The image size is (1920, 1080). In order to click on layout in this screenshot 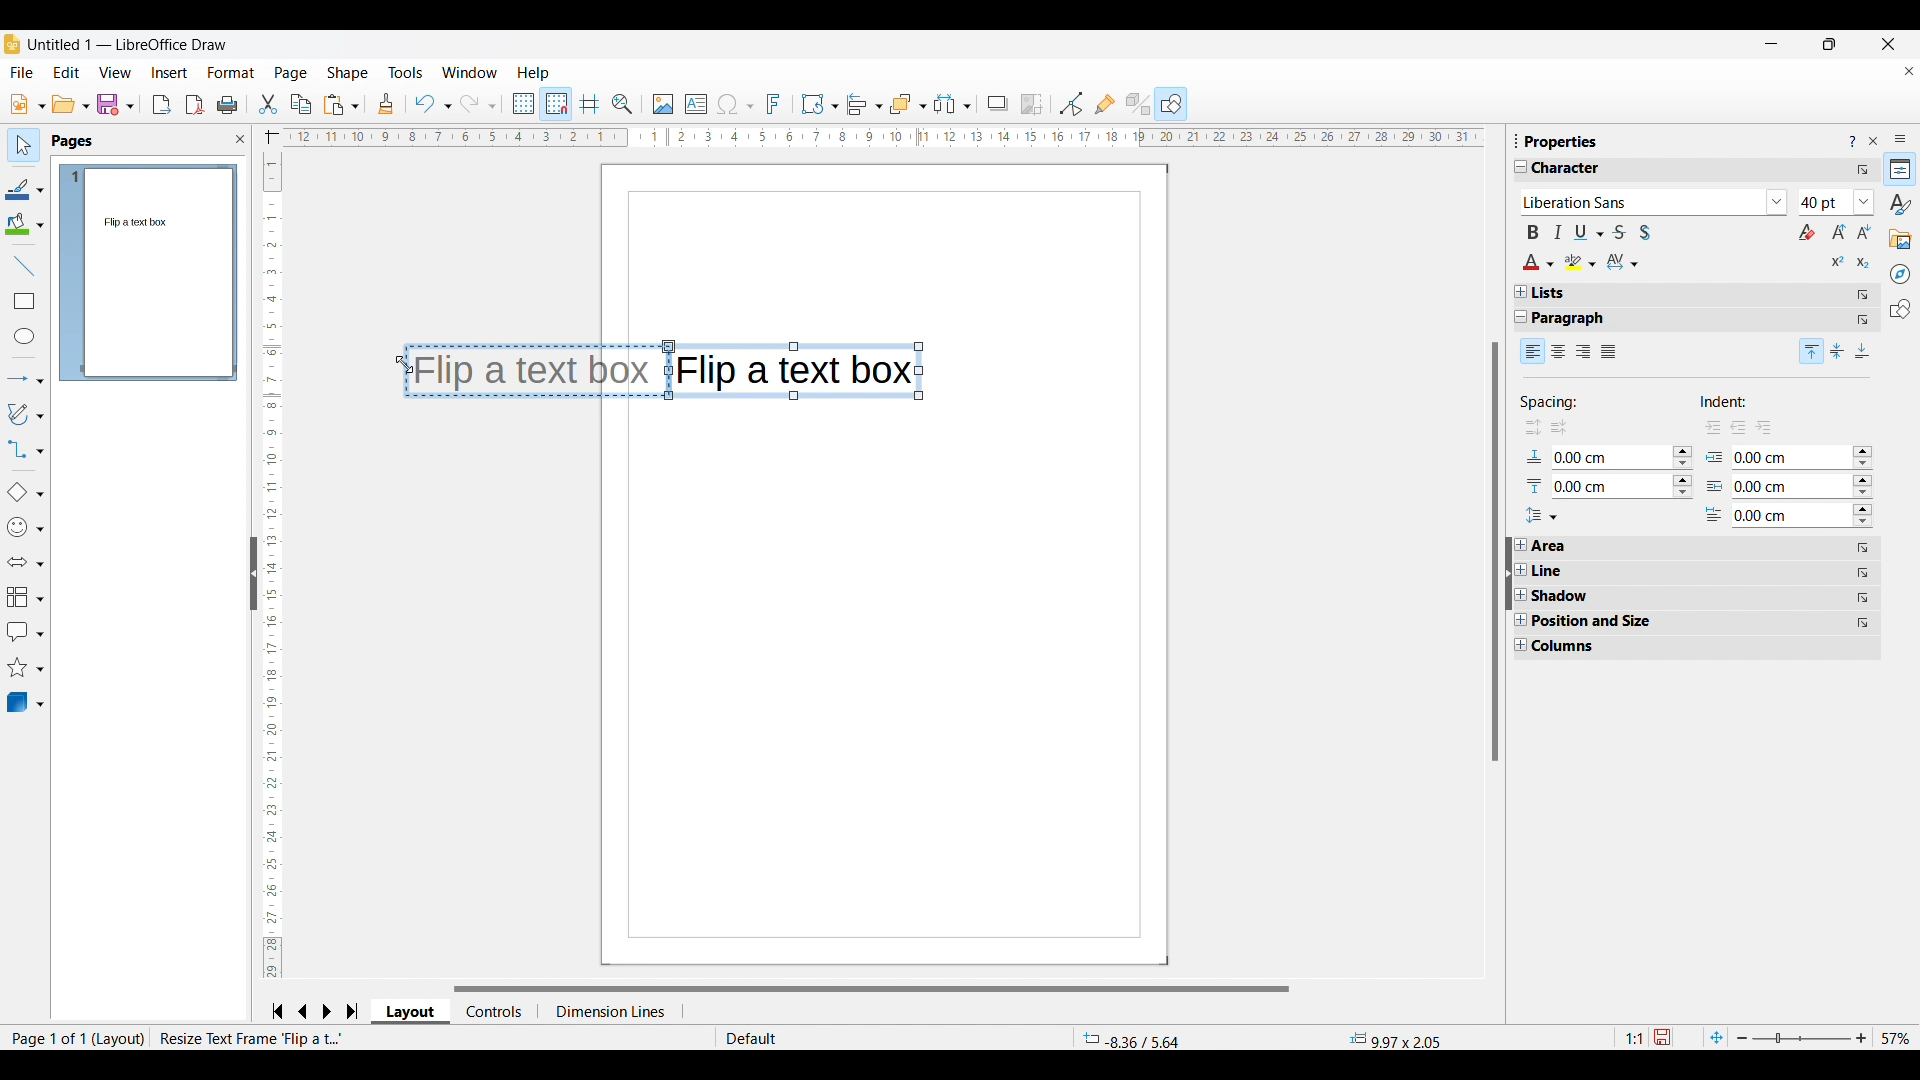, I will do `click(414, 1010)`.